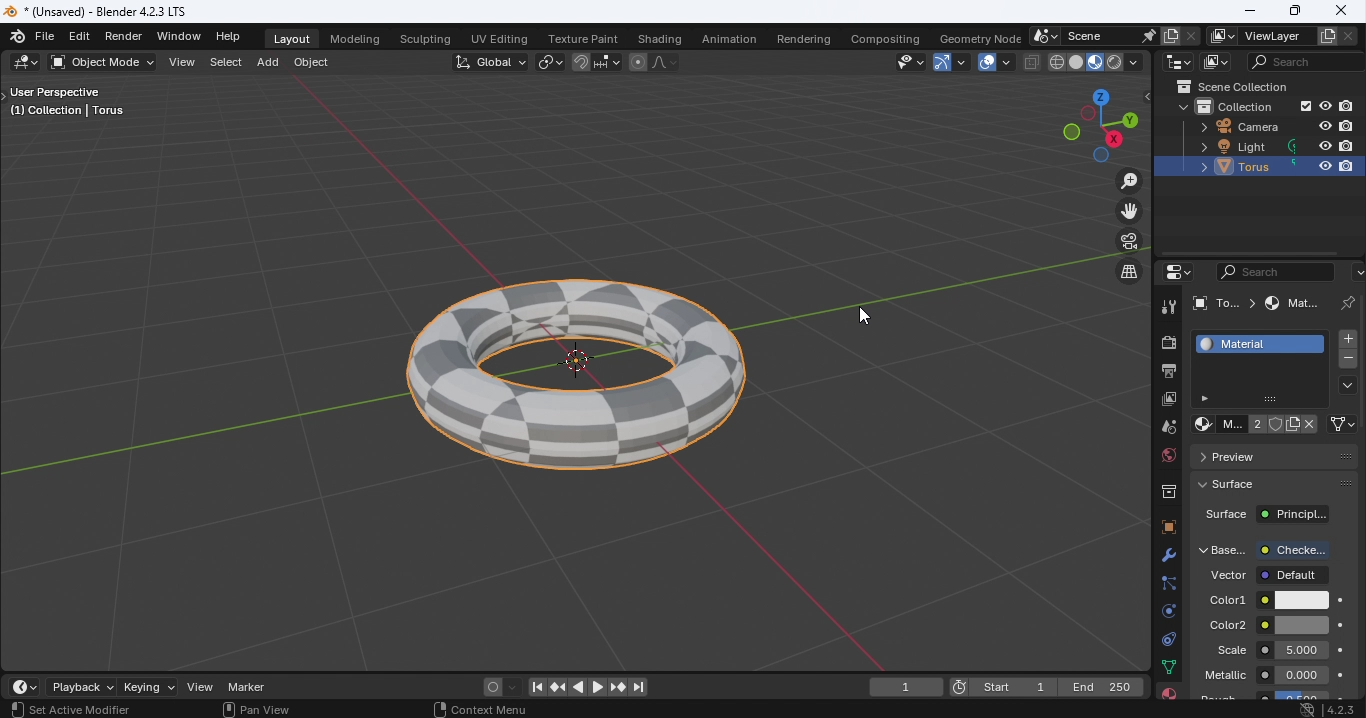 Image resolution: width=1366 pixels, height=718 pixels. I want to click on Pin scene to workspace, so click(1146, 35).